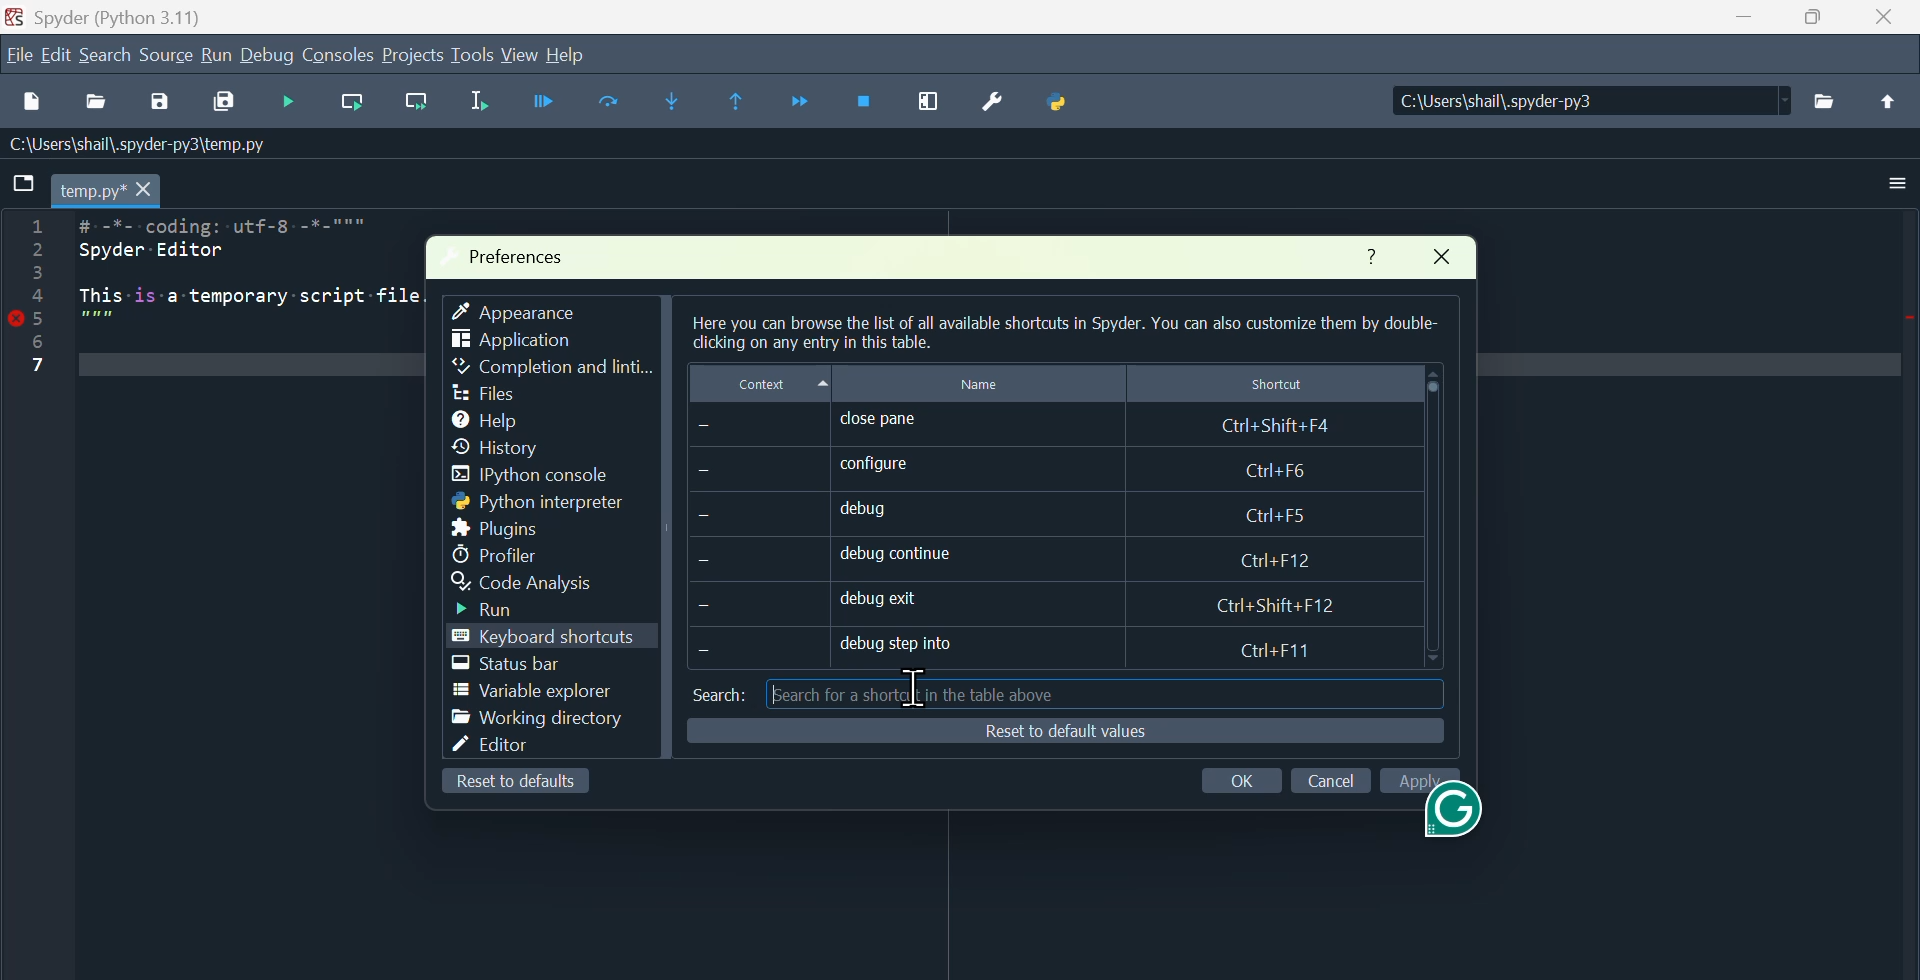 The height and width of the screenshot is (980, 1920). I want to click on maximise, so click(1815, 24).